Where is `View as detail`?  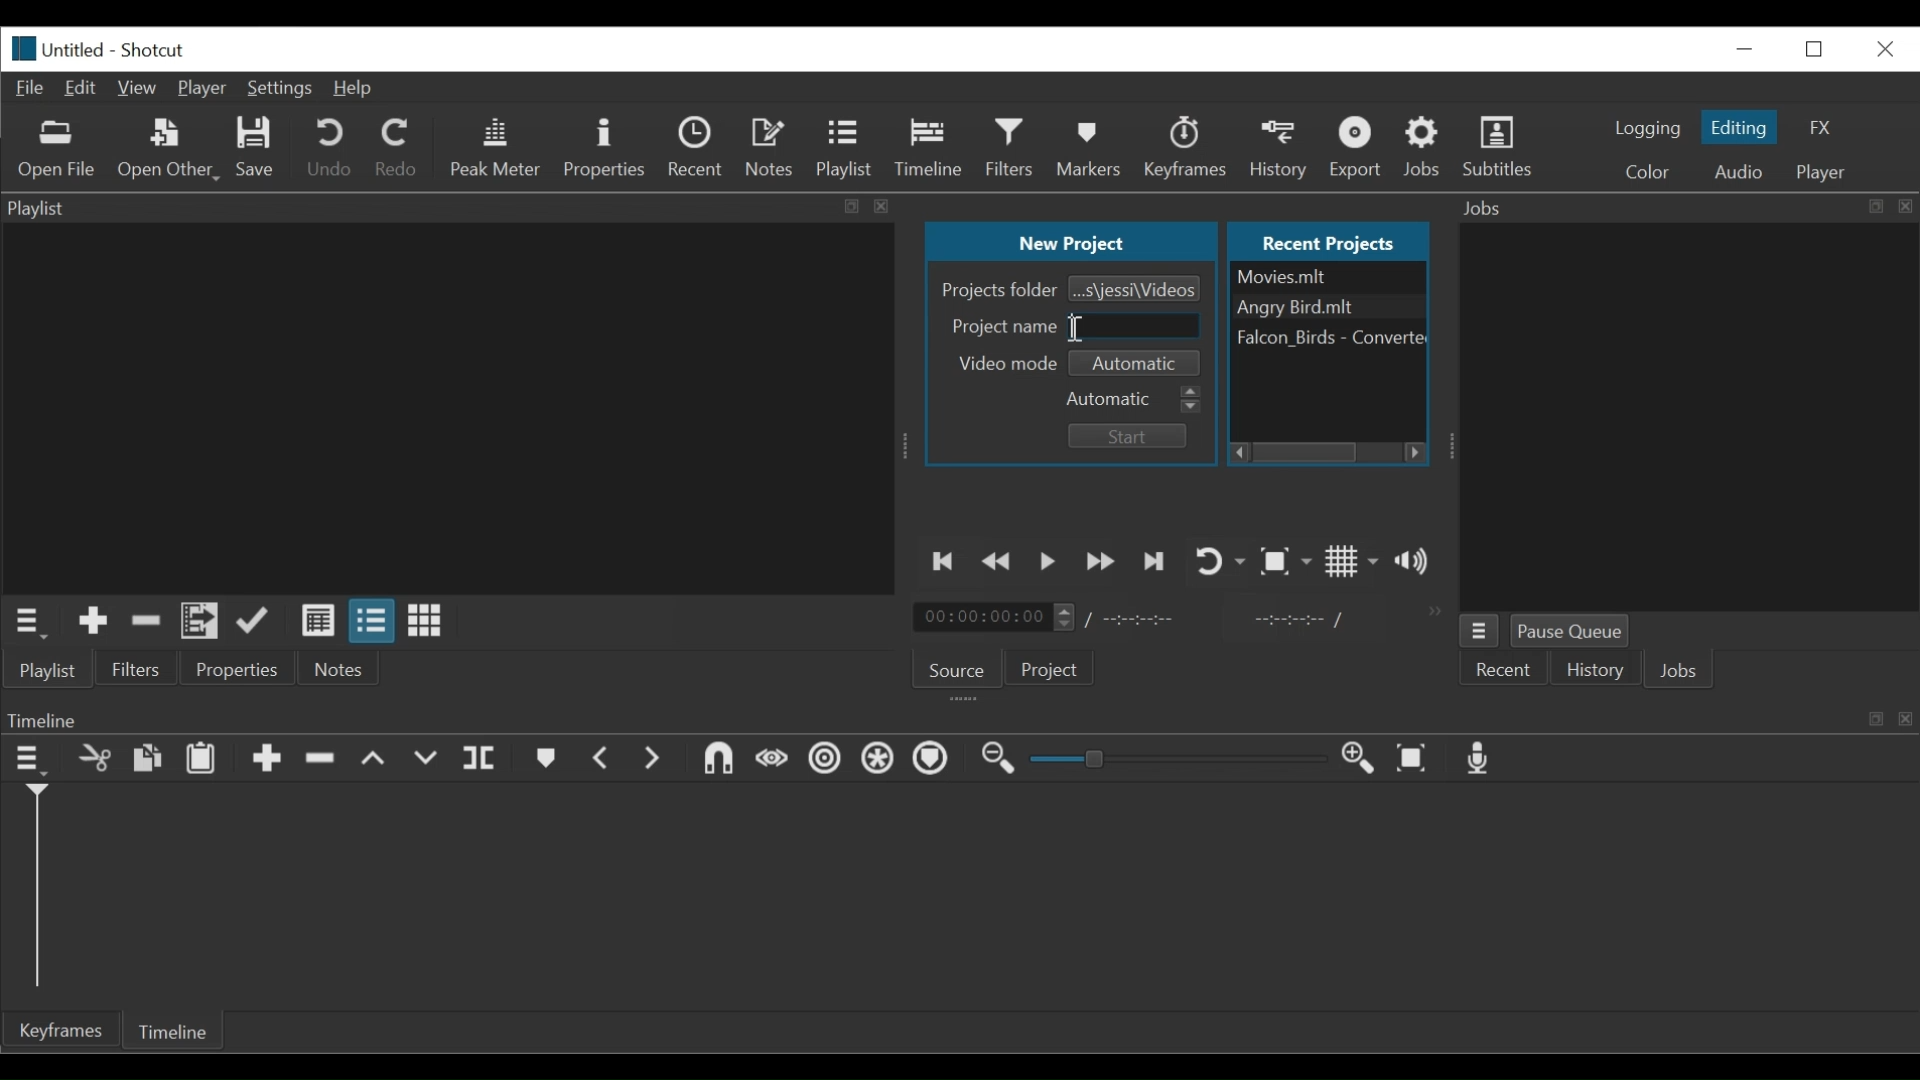
View as detail is located at coordinates (316, 623).